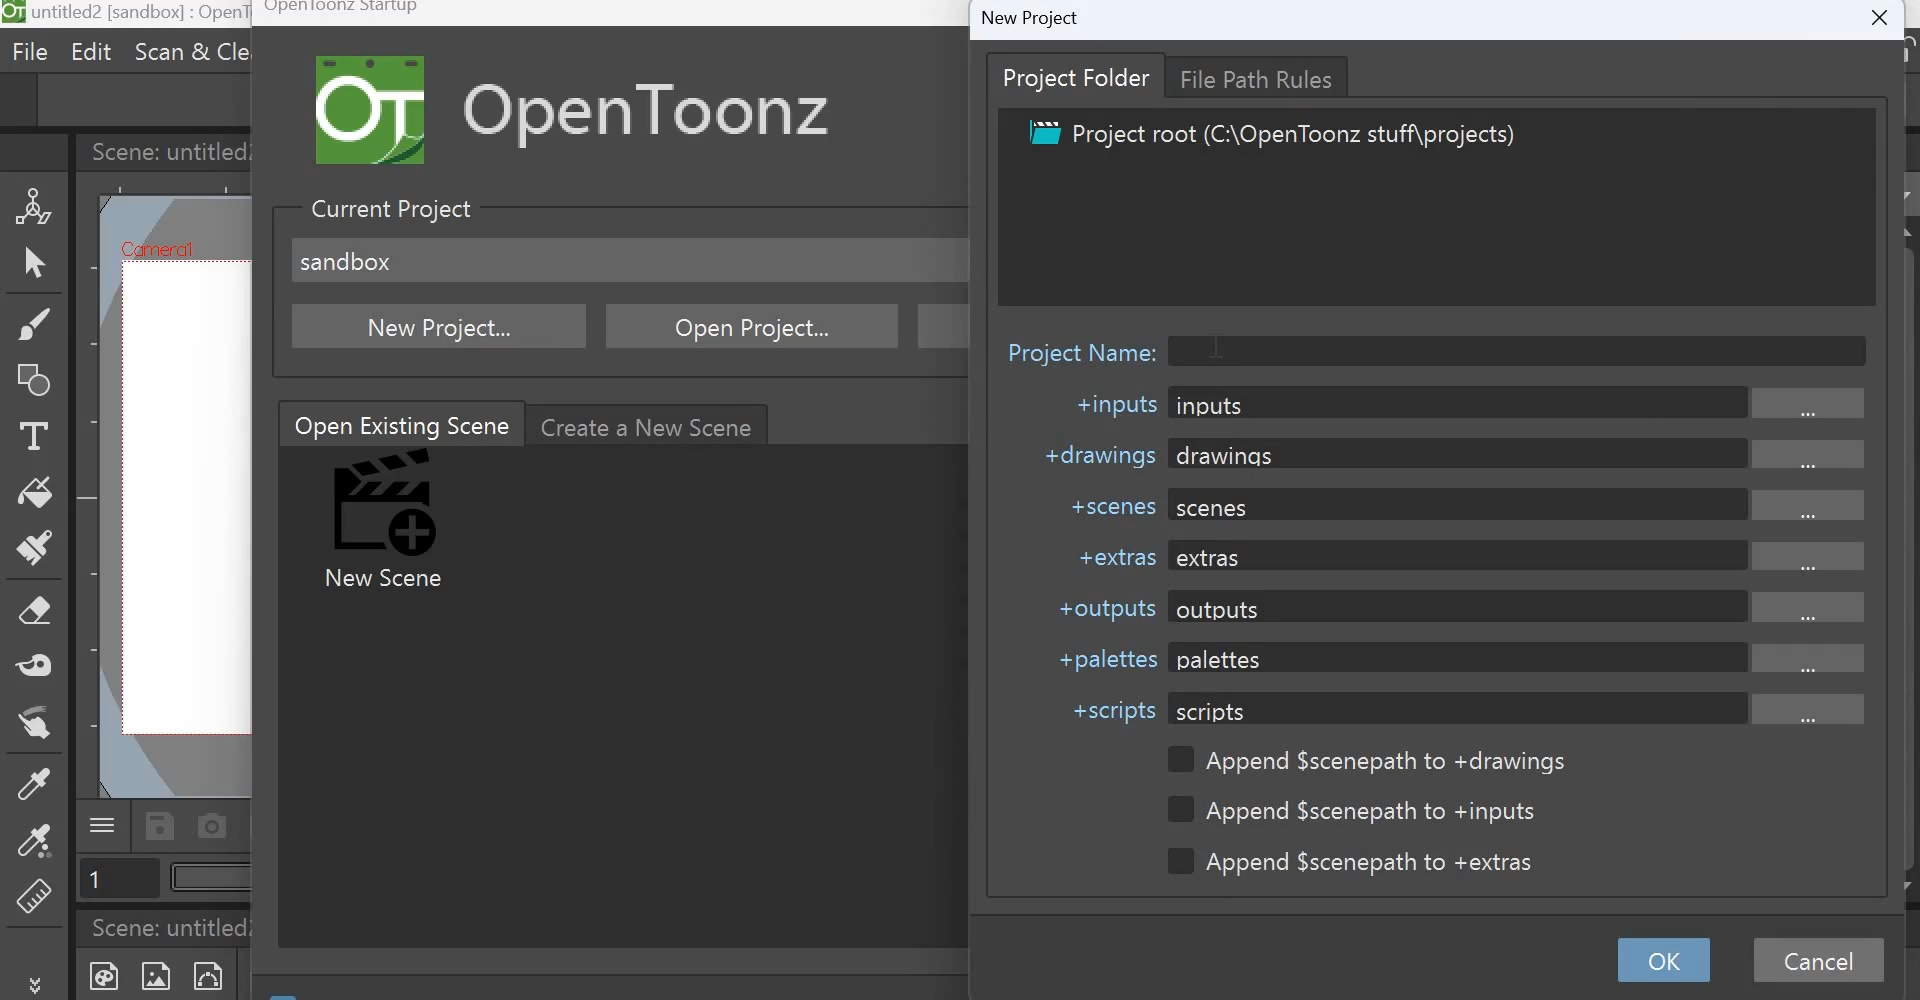 Image resolution: width=1920 pixels, height=1000 pixels. What do you see at coordinates (1367, 761) in the screenshot?
I see `Append $scenepath to +drawings` at bounding box center [1367, 761].